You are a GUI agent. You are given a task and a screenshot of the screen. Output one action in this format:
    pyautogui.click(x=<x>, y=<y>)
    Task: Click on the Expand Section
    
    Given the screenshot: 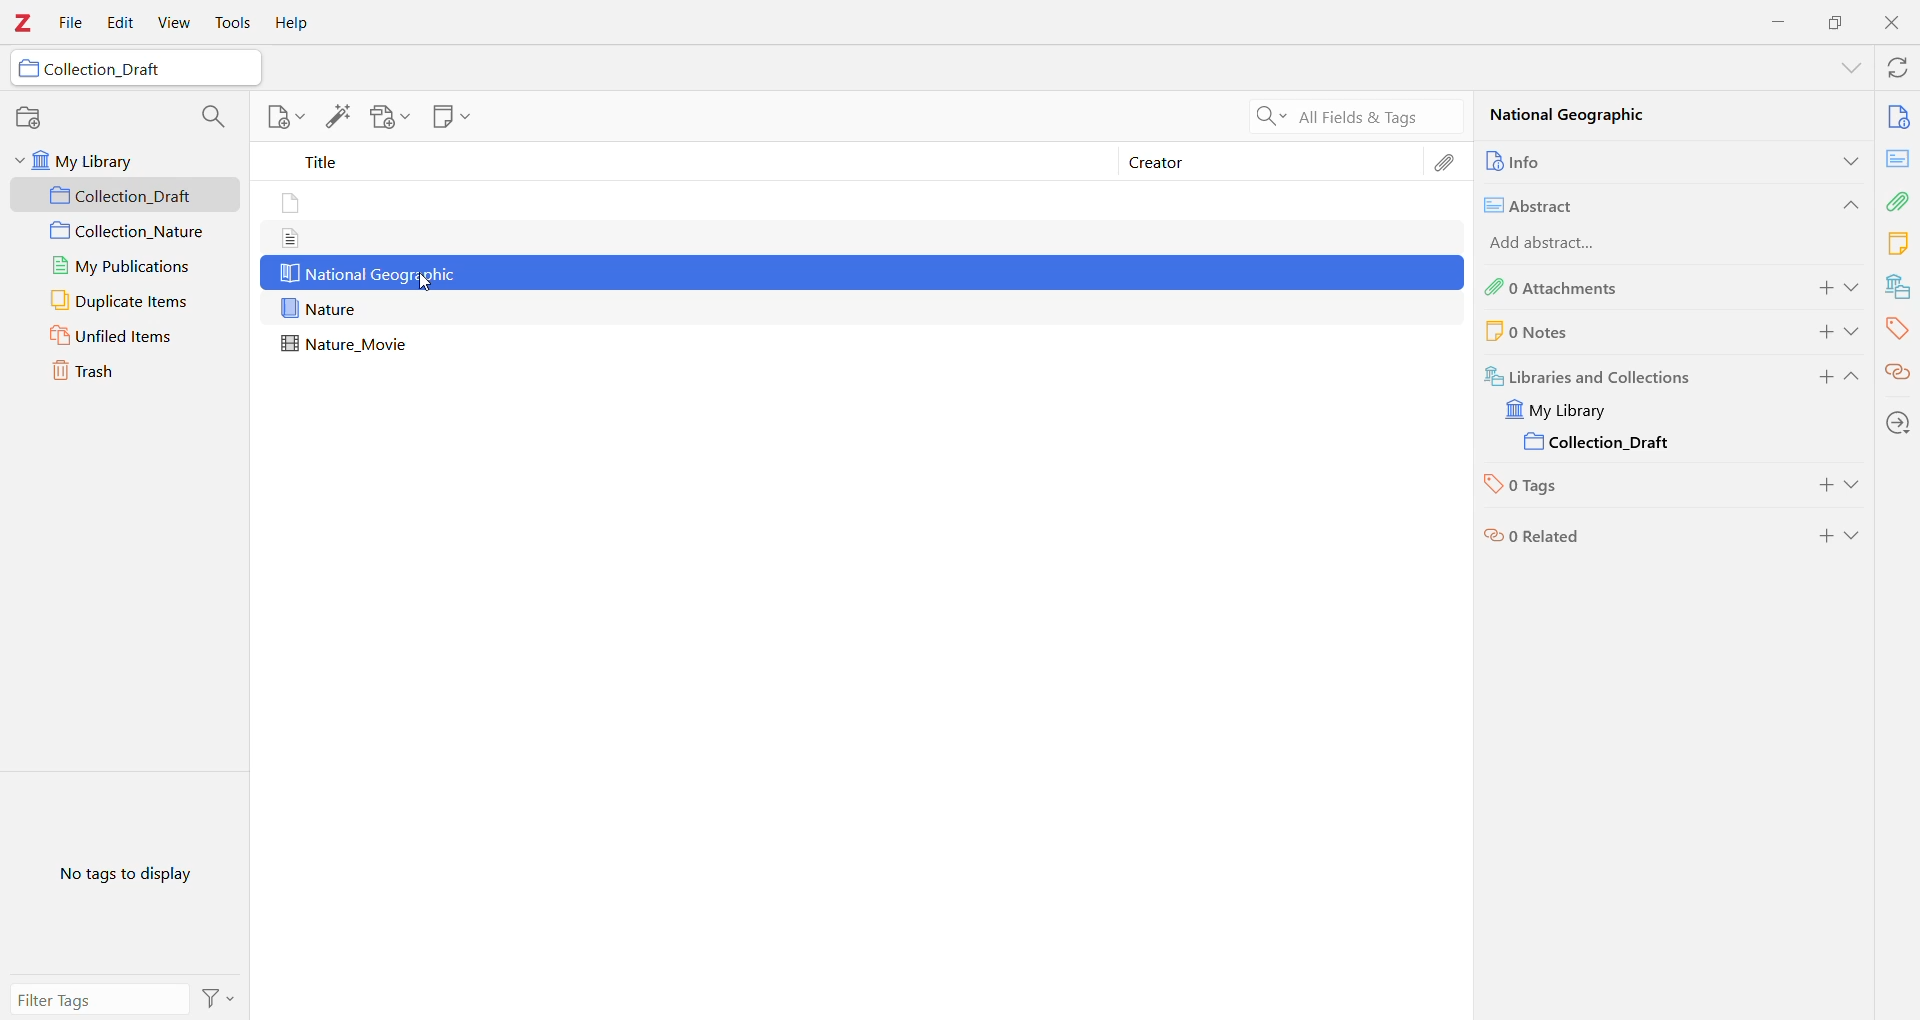 What is the action you would take?
    pyautogui.click(x=1847, y=160)
    